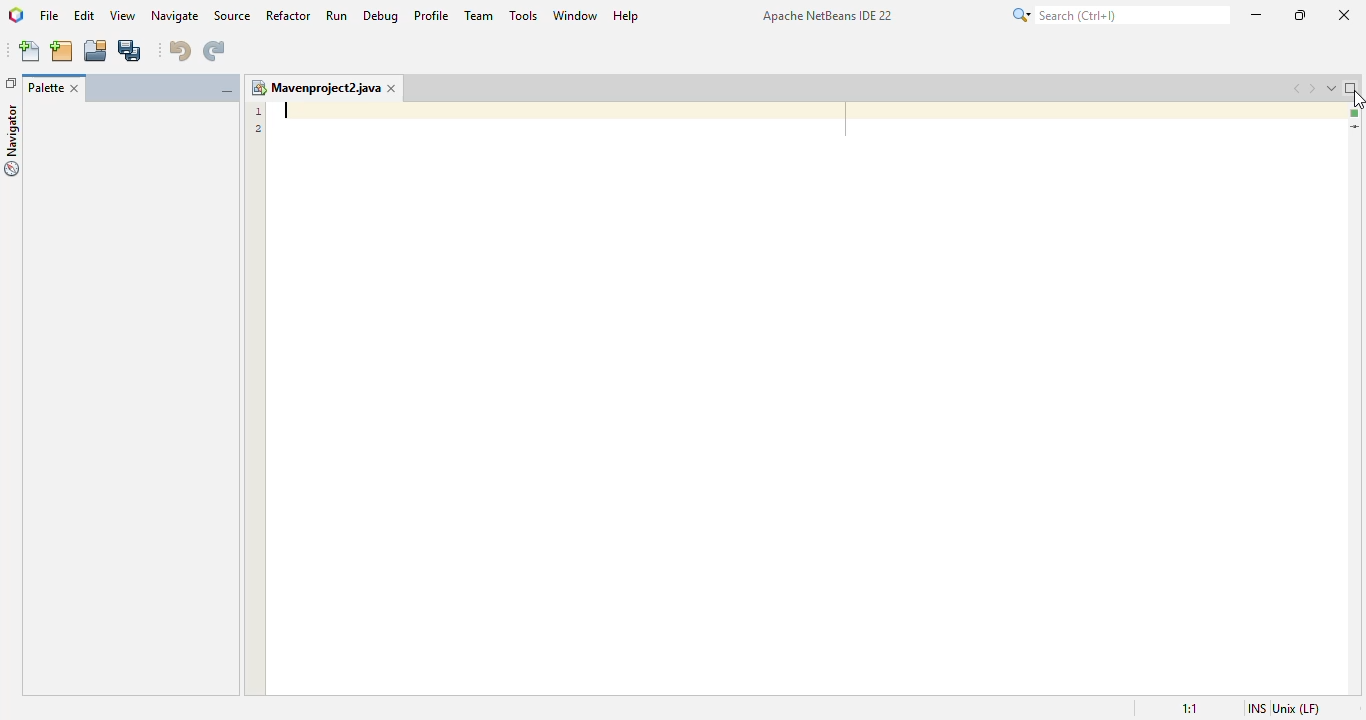 This screenshot has width=1366, height=720. Describe the element at coordinates (480, 15) in the screenshot. I see `team` at that location.